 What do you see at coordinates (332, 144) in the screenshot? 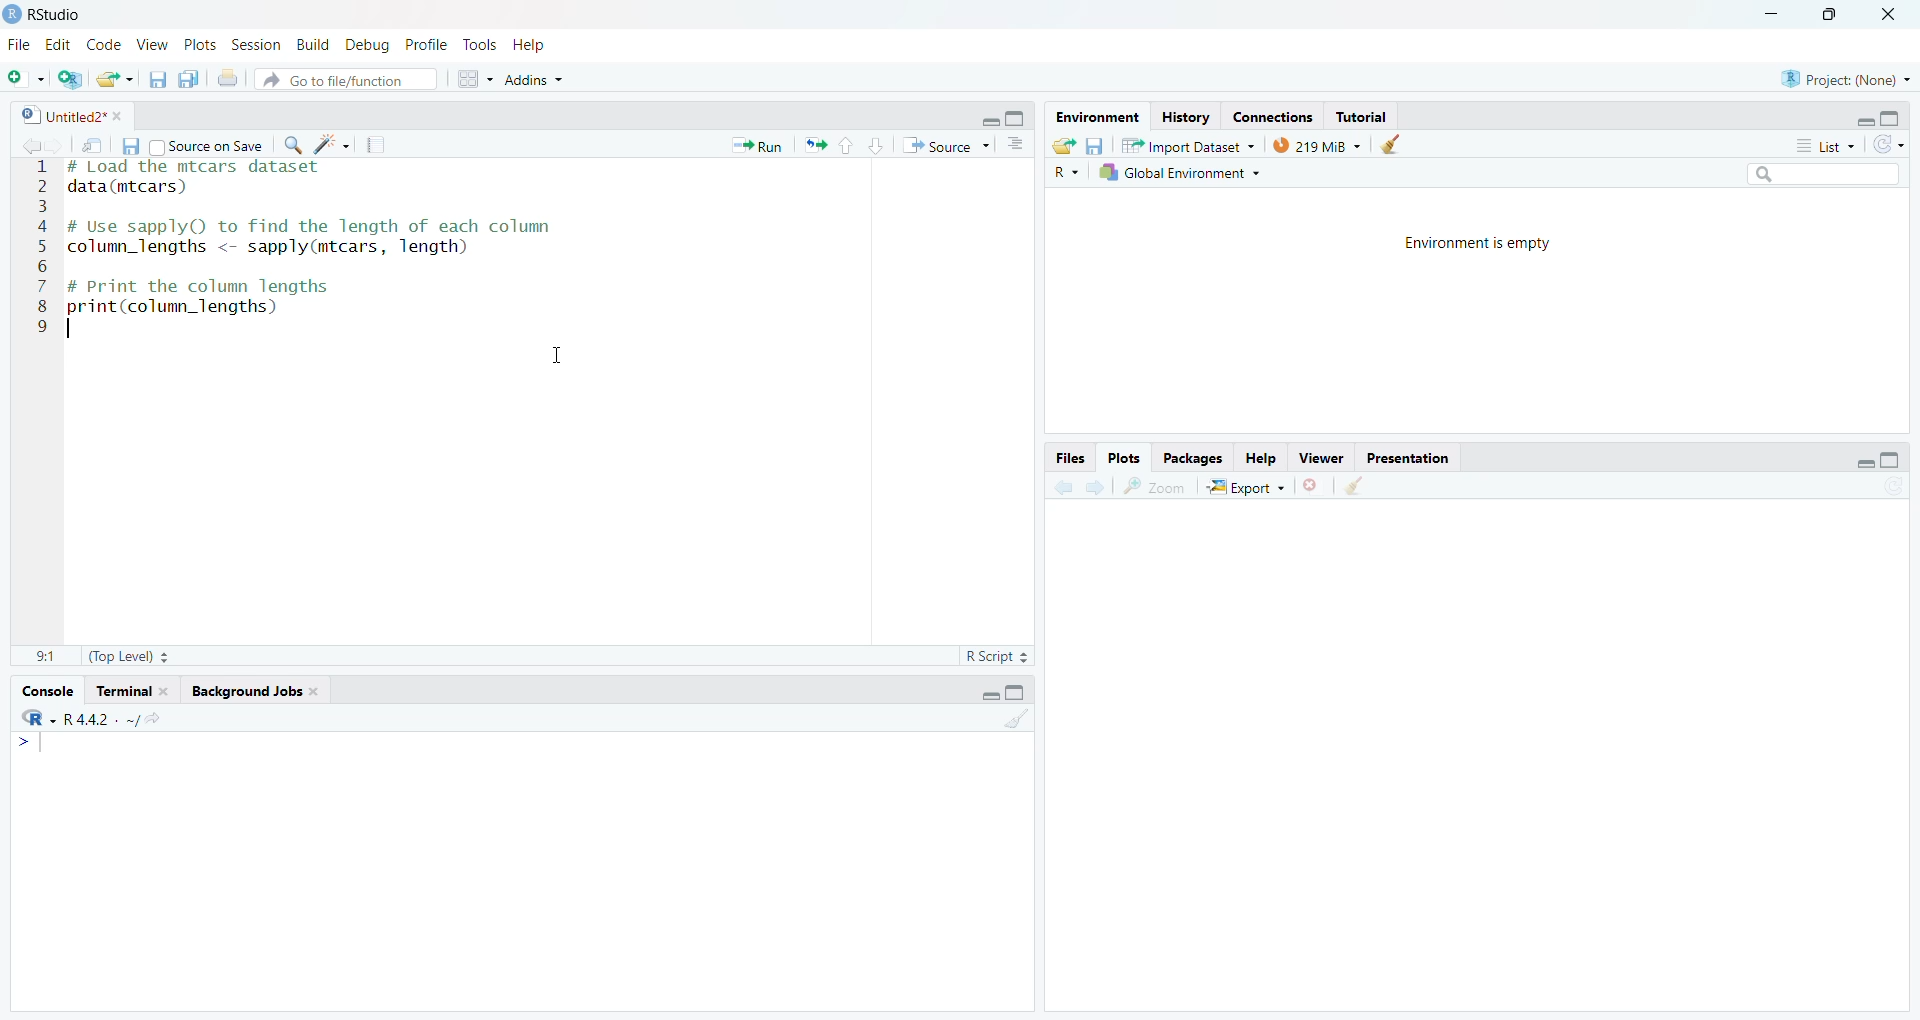
I see `Code Tools` at bounding box center [332, 144].